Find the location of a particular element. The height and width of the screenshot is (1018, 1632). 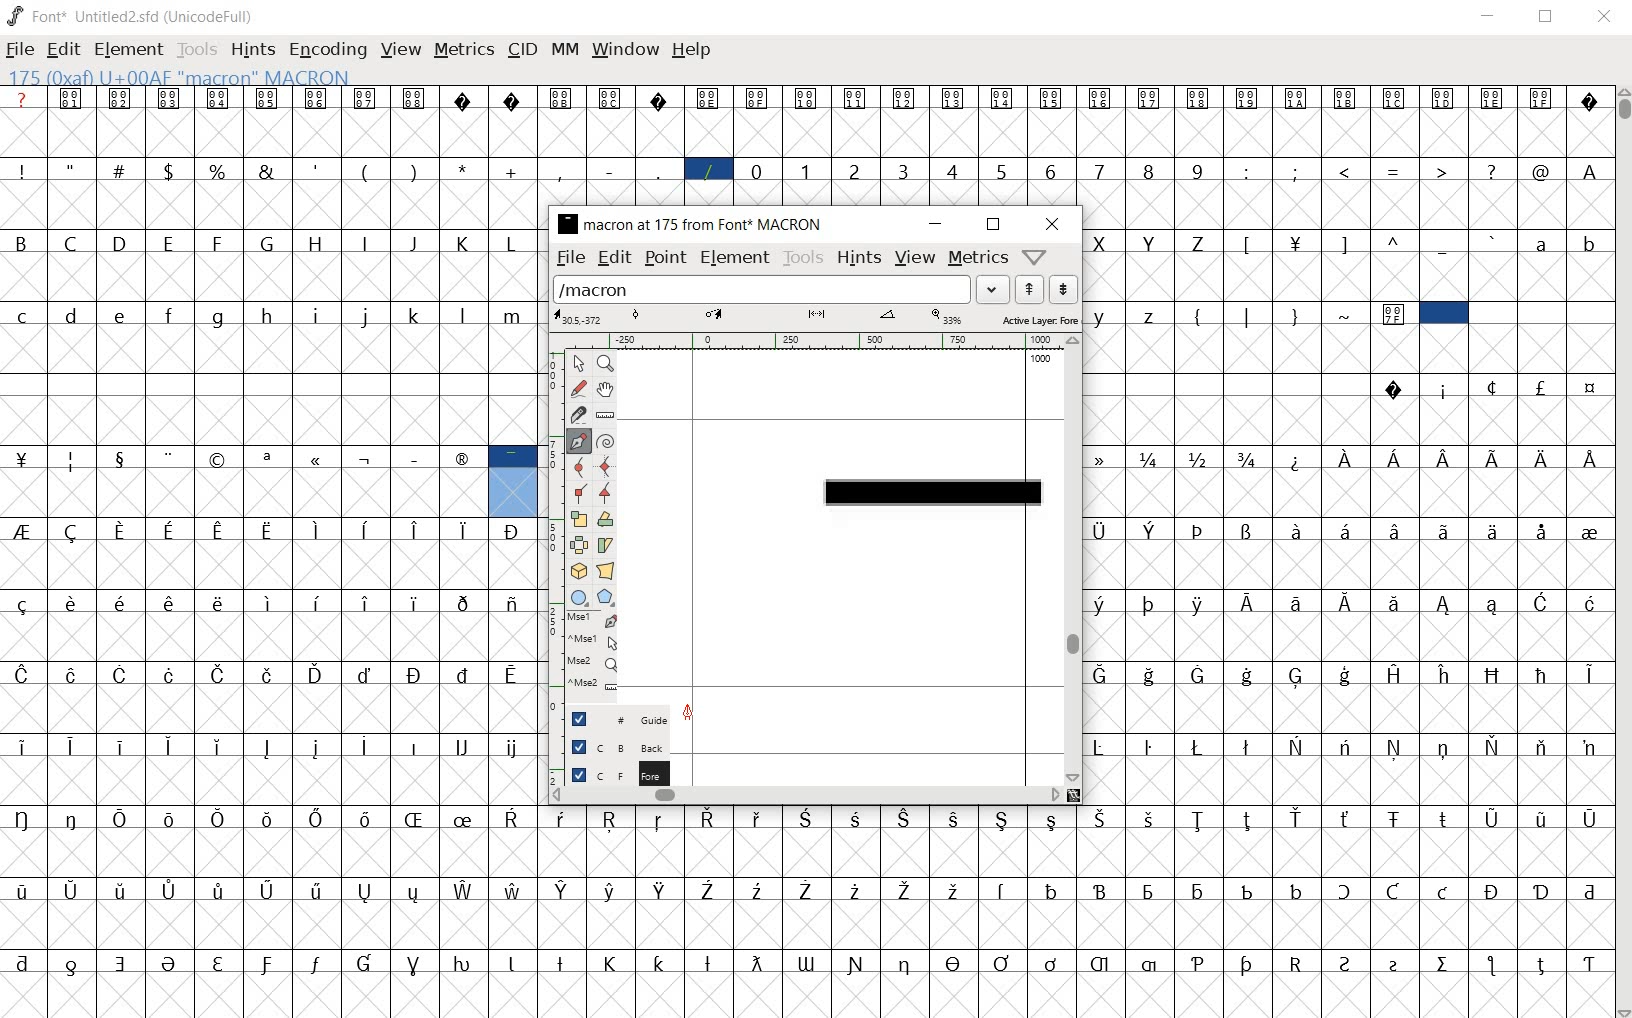

k is located at coordinates (416, 314).